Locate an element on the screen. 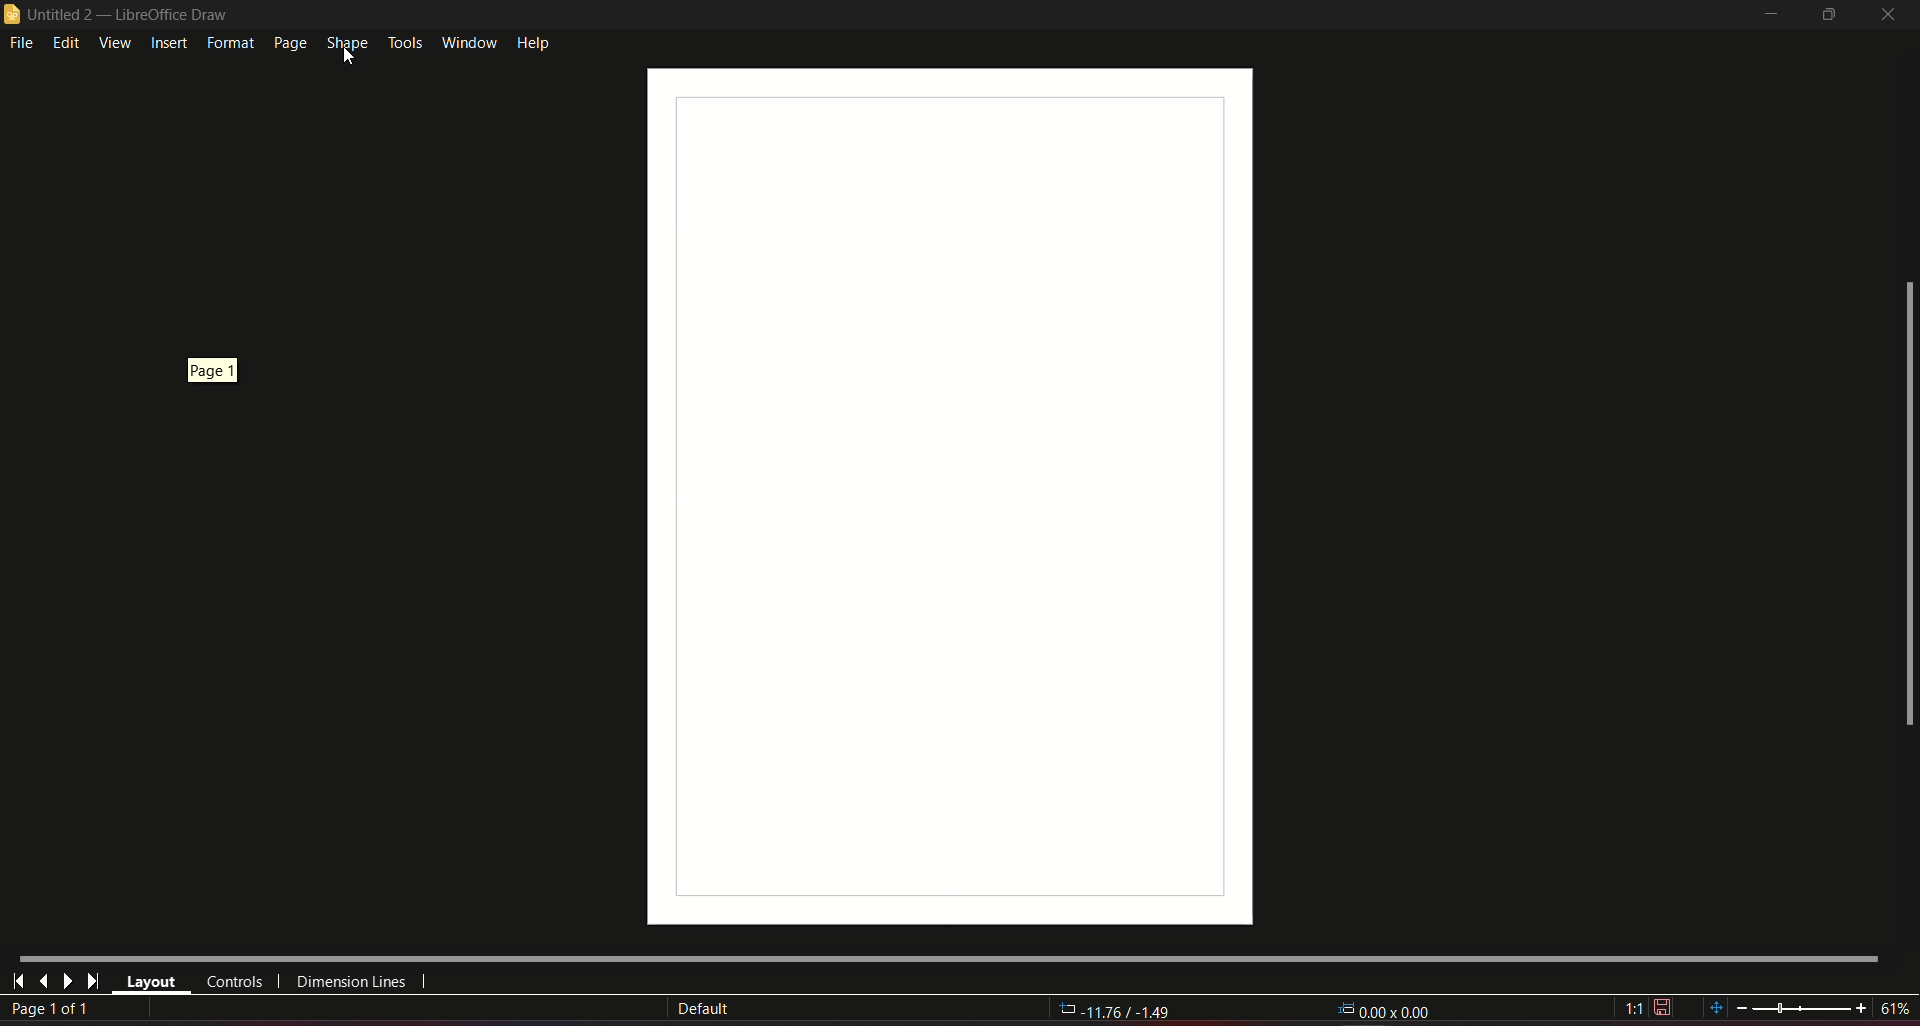  help is located at coordinates (534, 41).